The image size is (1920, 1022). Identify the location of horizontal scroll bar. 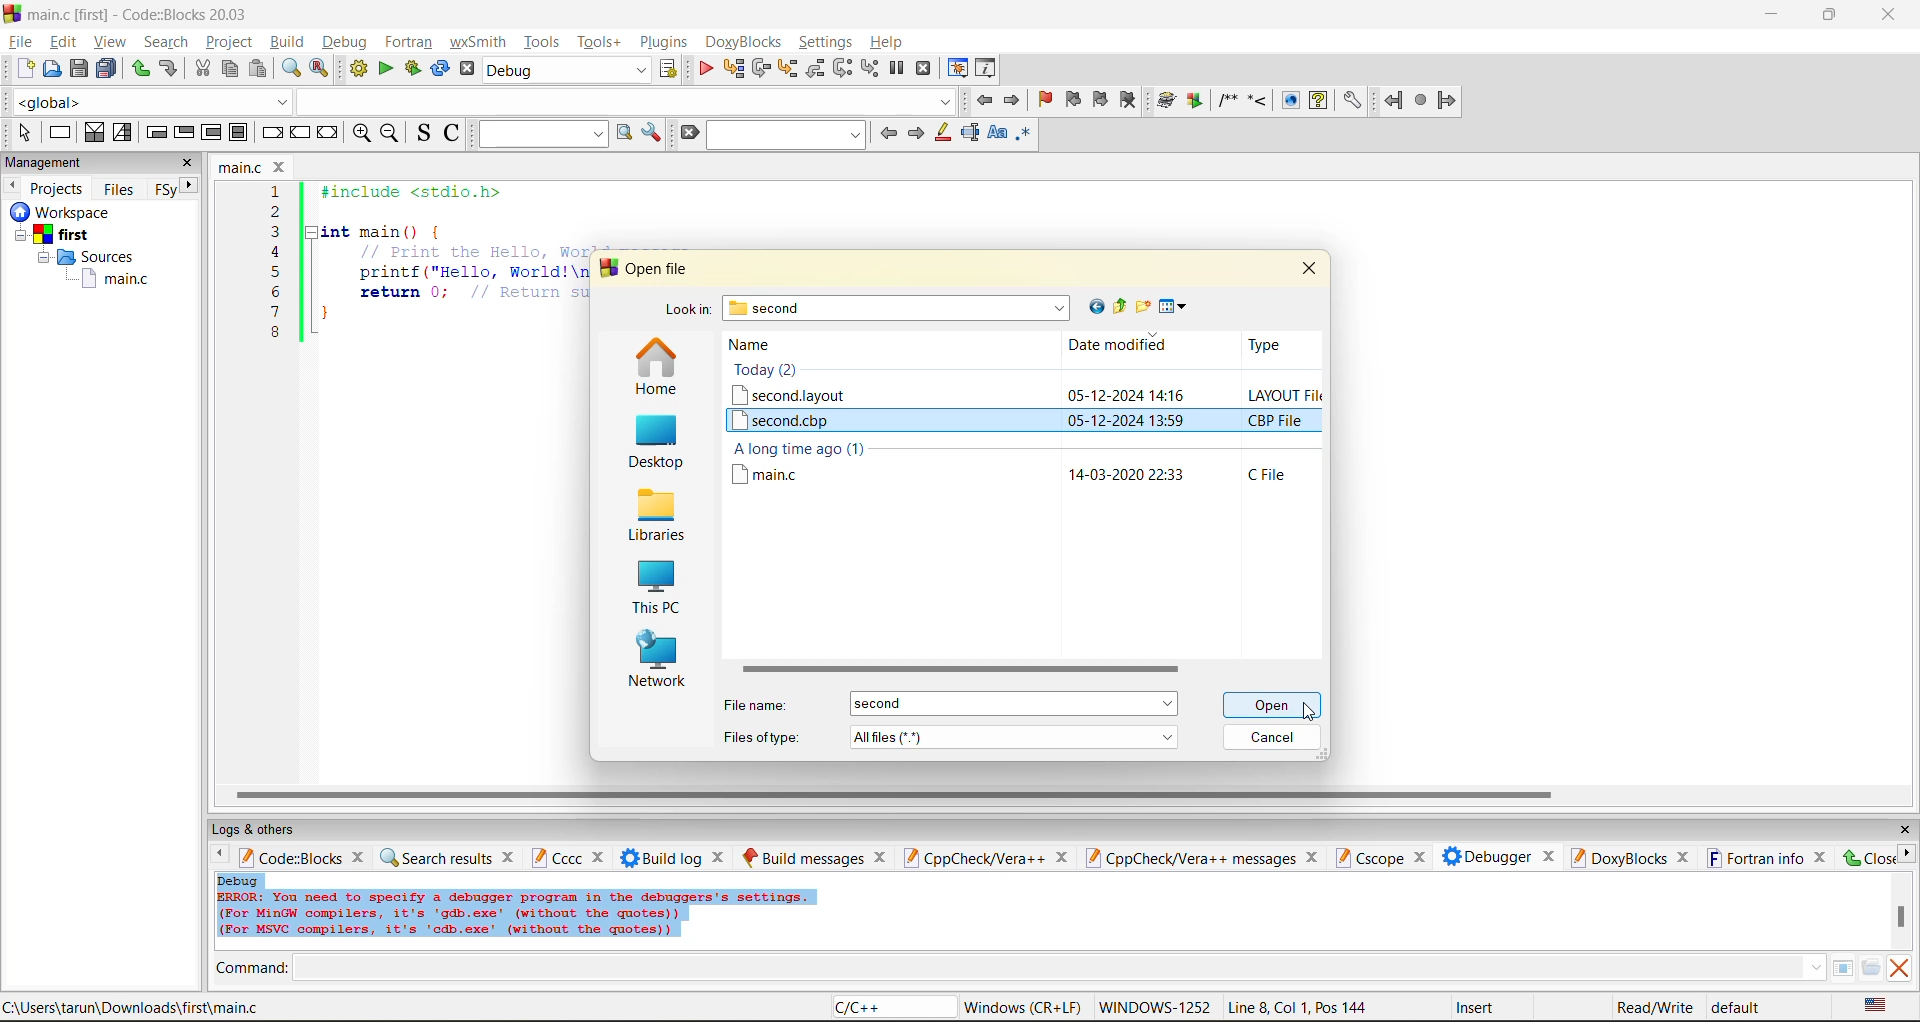
(957, 670).